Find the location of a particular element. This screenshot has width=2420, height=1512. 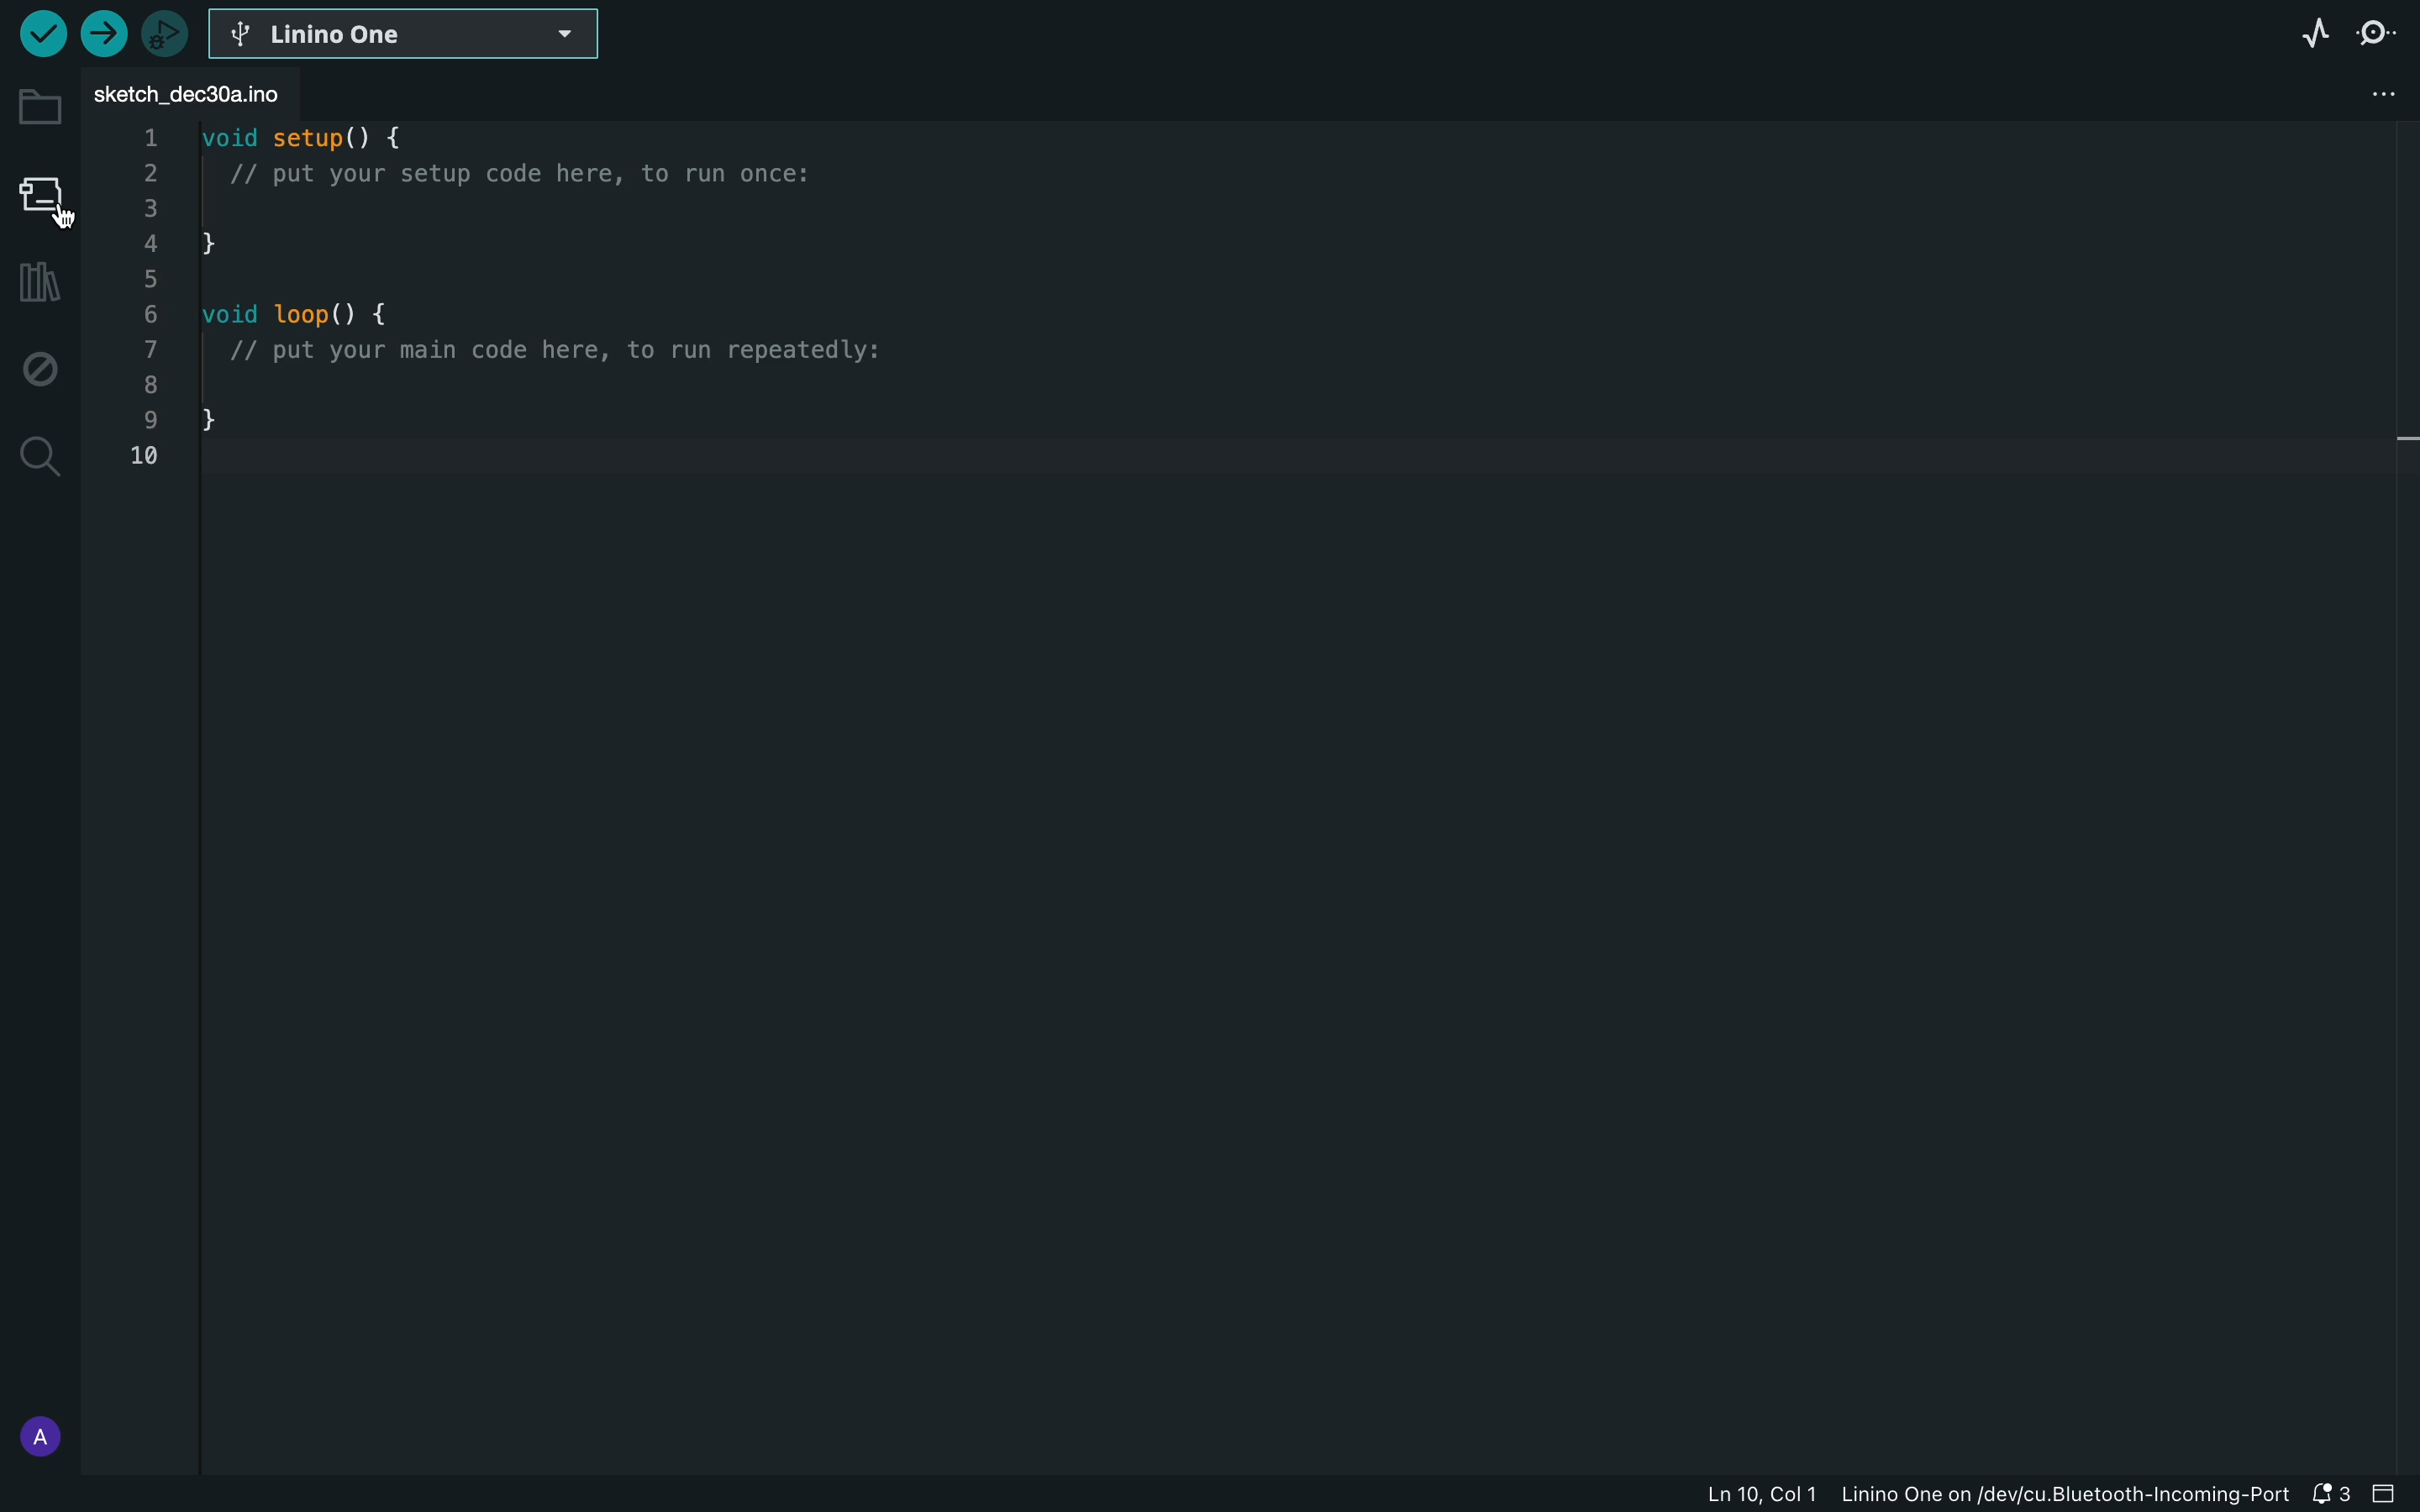

code is located at coordinates (560, 316).